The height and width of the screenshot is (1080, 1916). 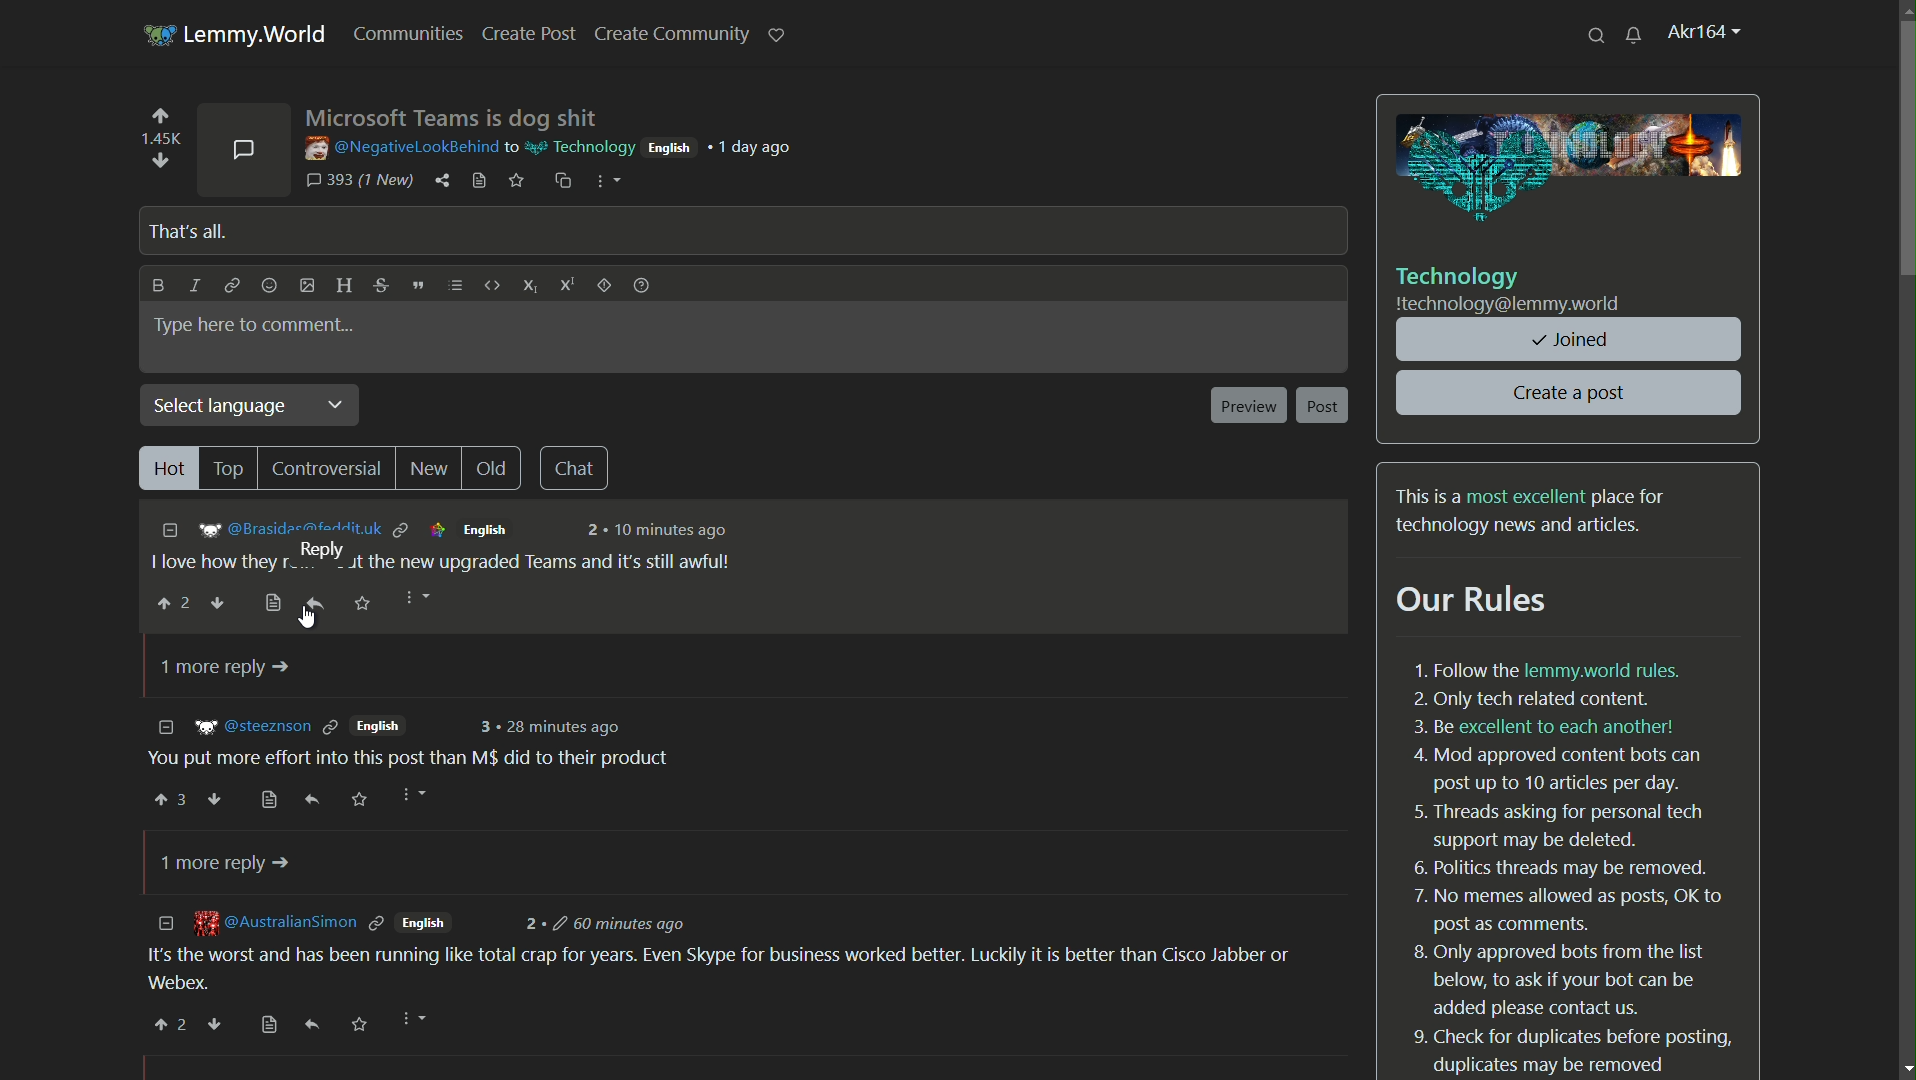 I want to click on save, so click(x=360, y=1025).